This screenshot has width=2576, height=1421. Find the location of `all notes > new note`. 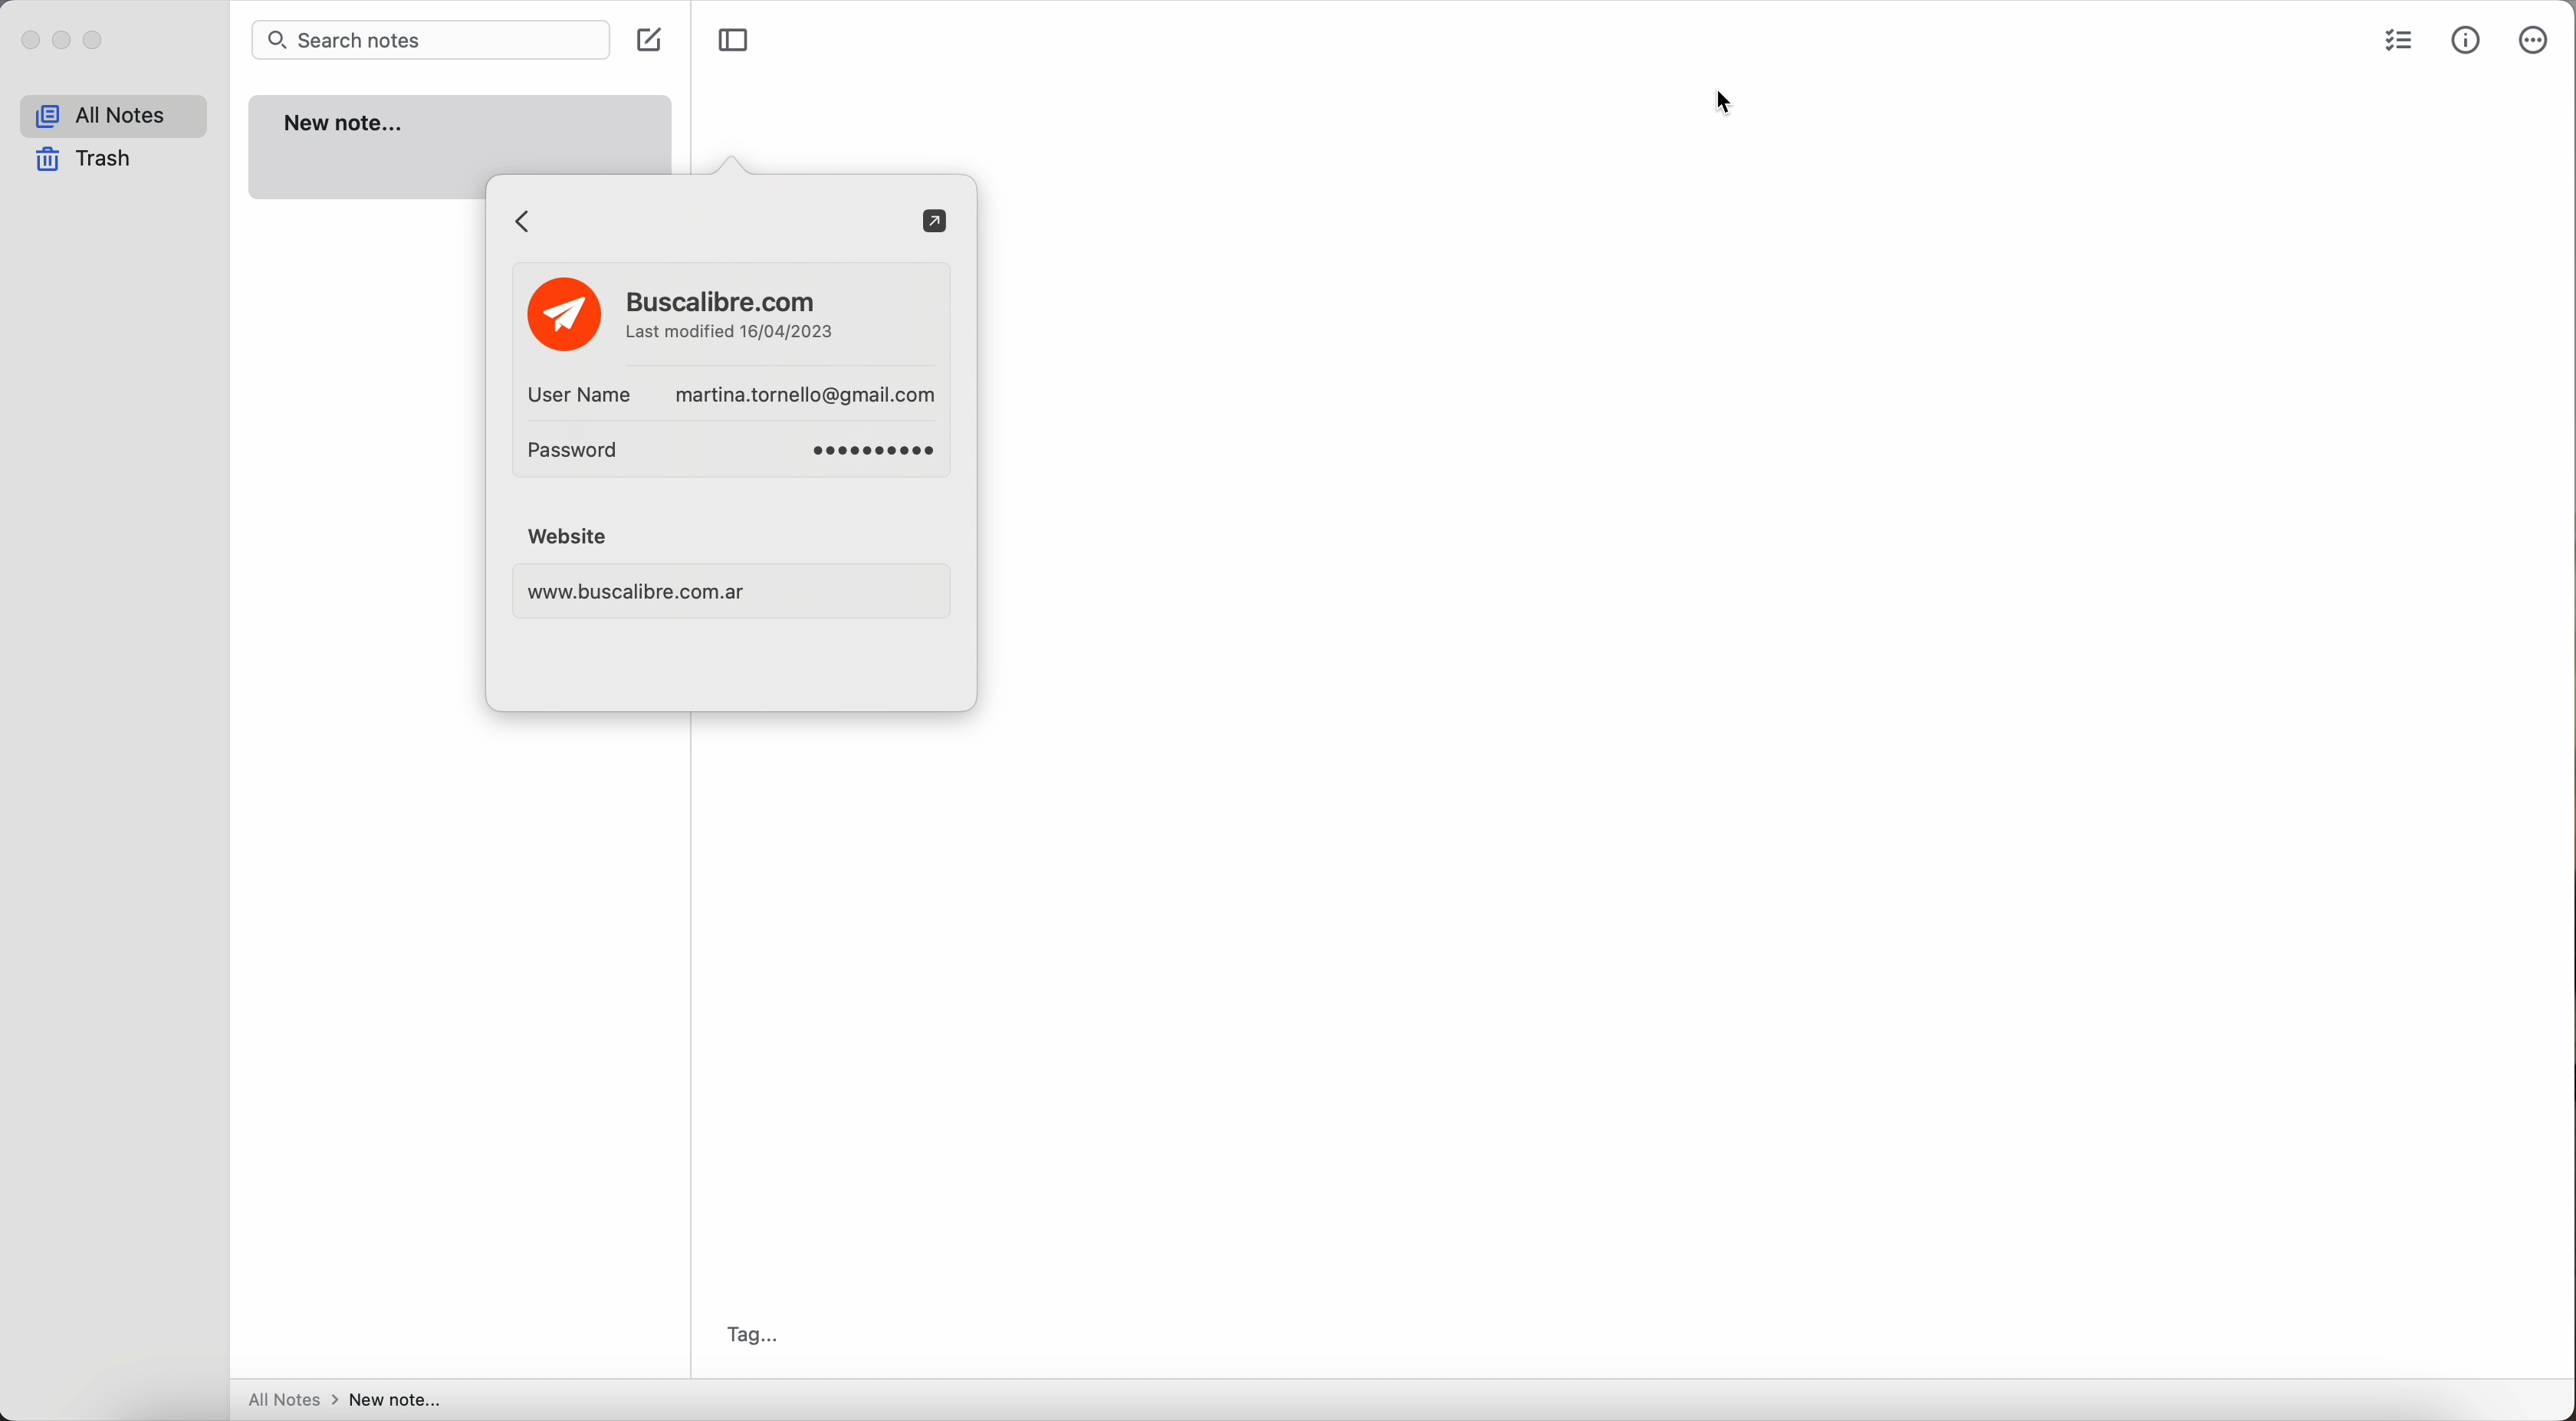

all notes > new note is located at coordinates (345, 1401).